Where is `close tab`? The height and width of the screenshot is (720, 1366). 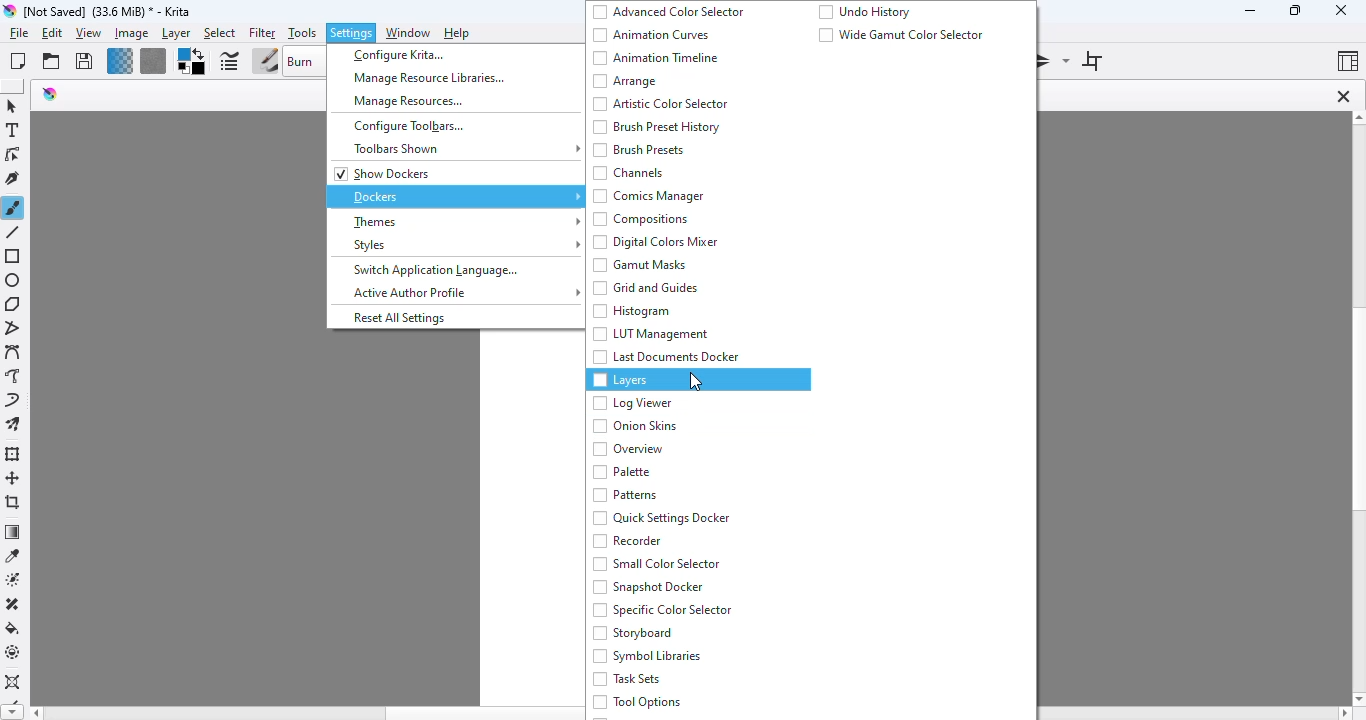 close tab is located at coordinates (1343, 96).